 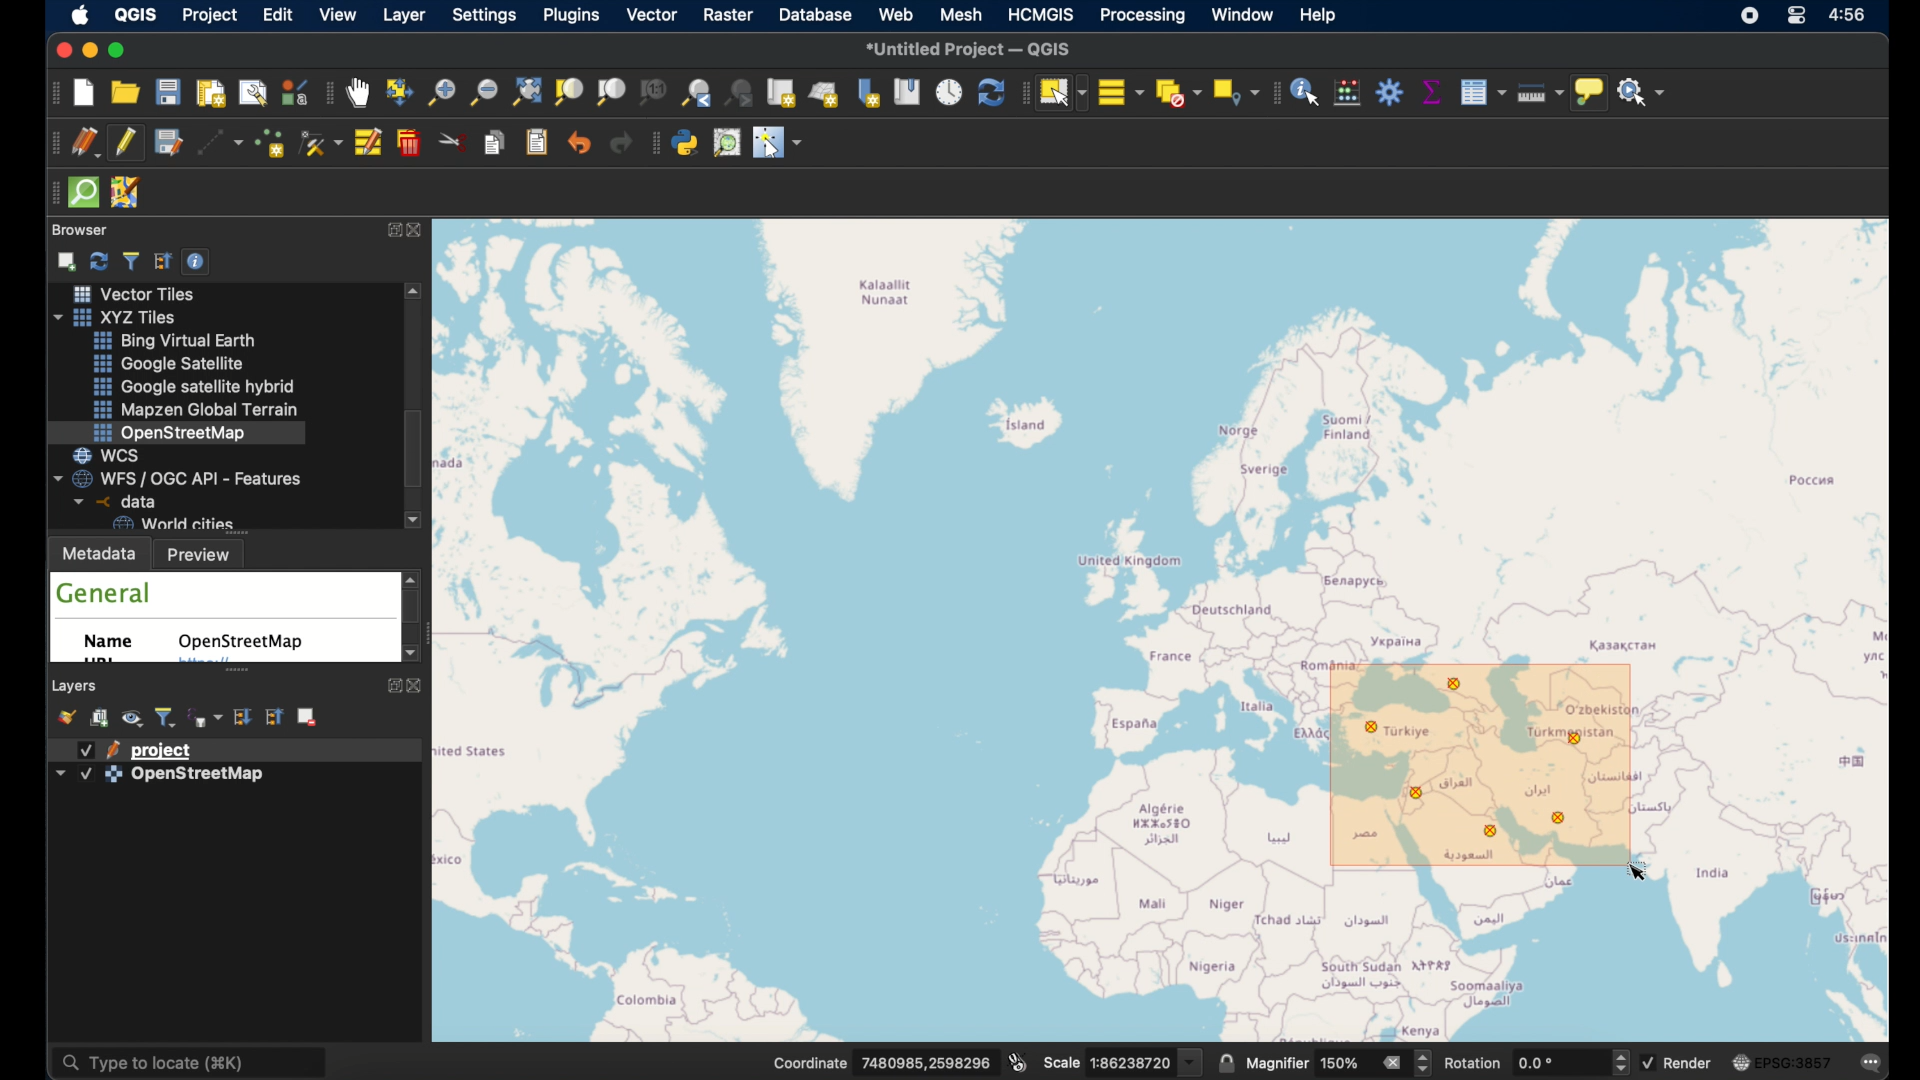 What do you see at coordinates (411, 143) in the screenshot?
I see `delete selected` at bounding box center [411, 143].